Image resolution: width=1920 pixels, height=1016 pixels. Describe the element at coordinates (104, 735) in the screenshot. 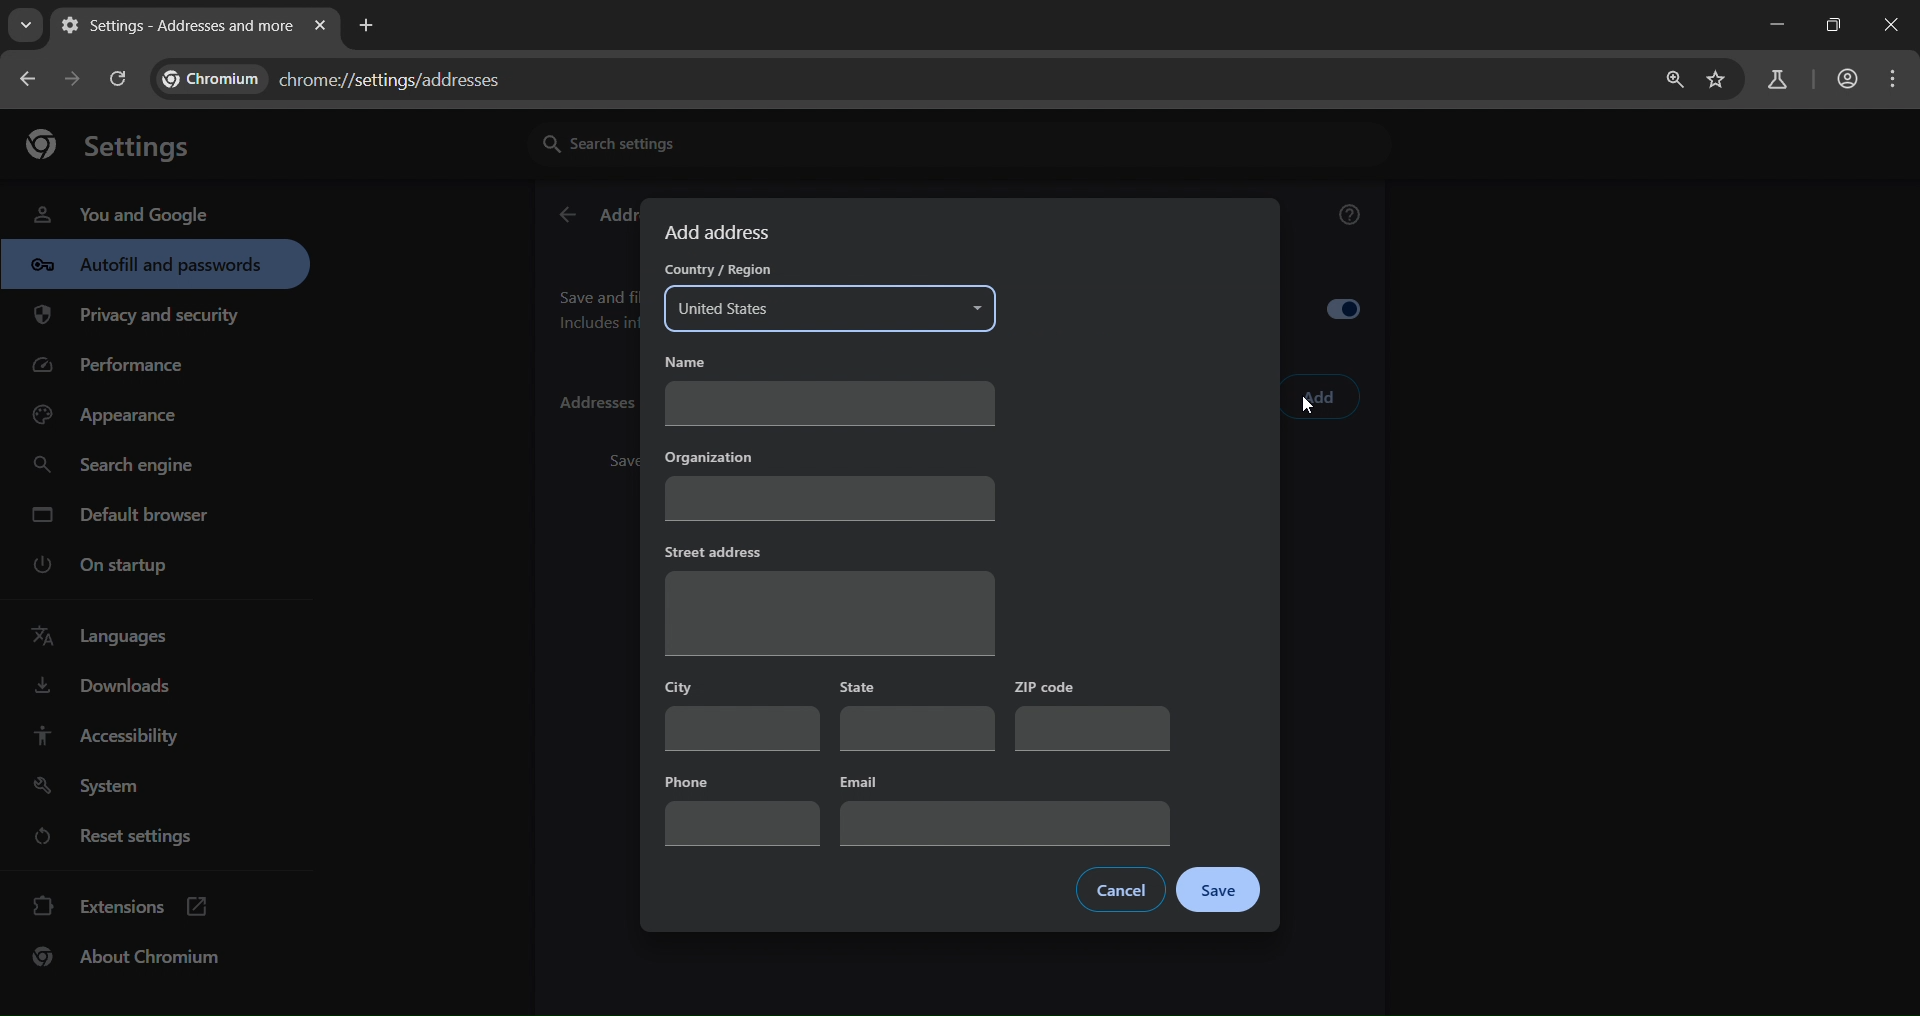

I see `accessibility` at that location.